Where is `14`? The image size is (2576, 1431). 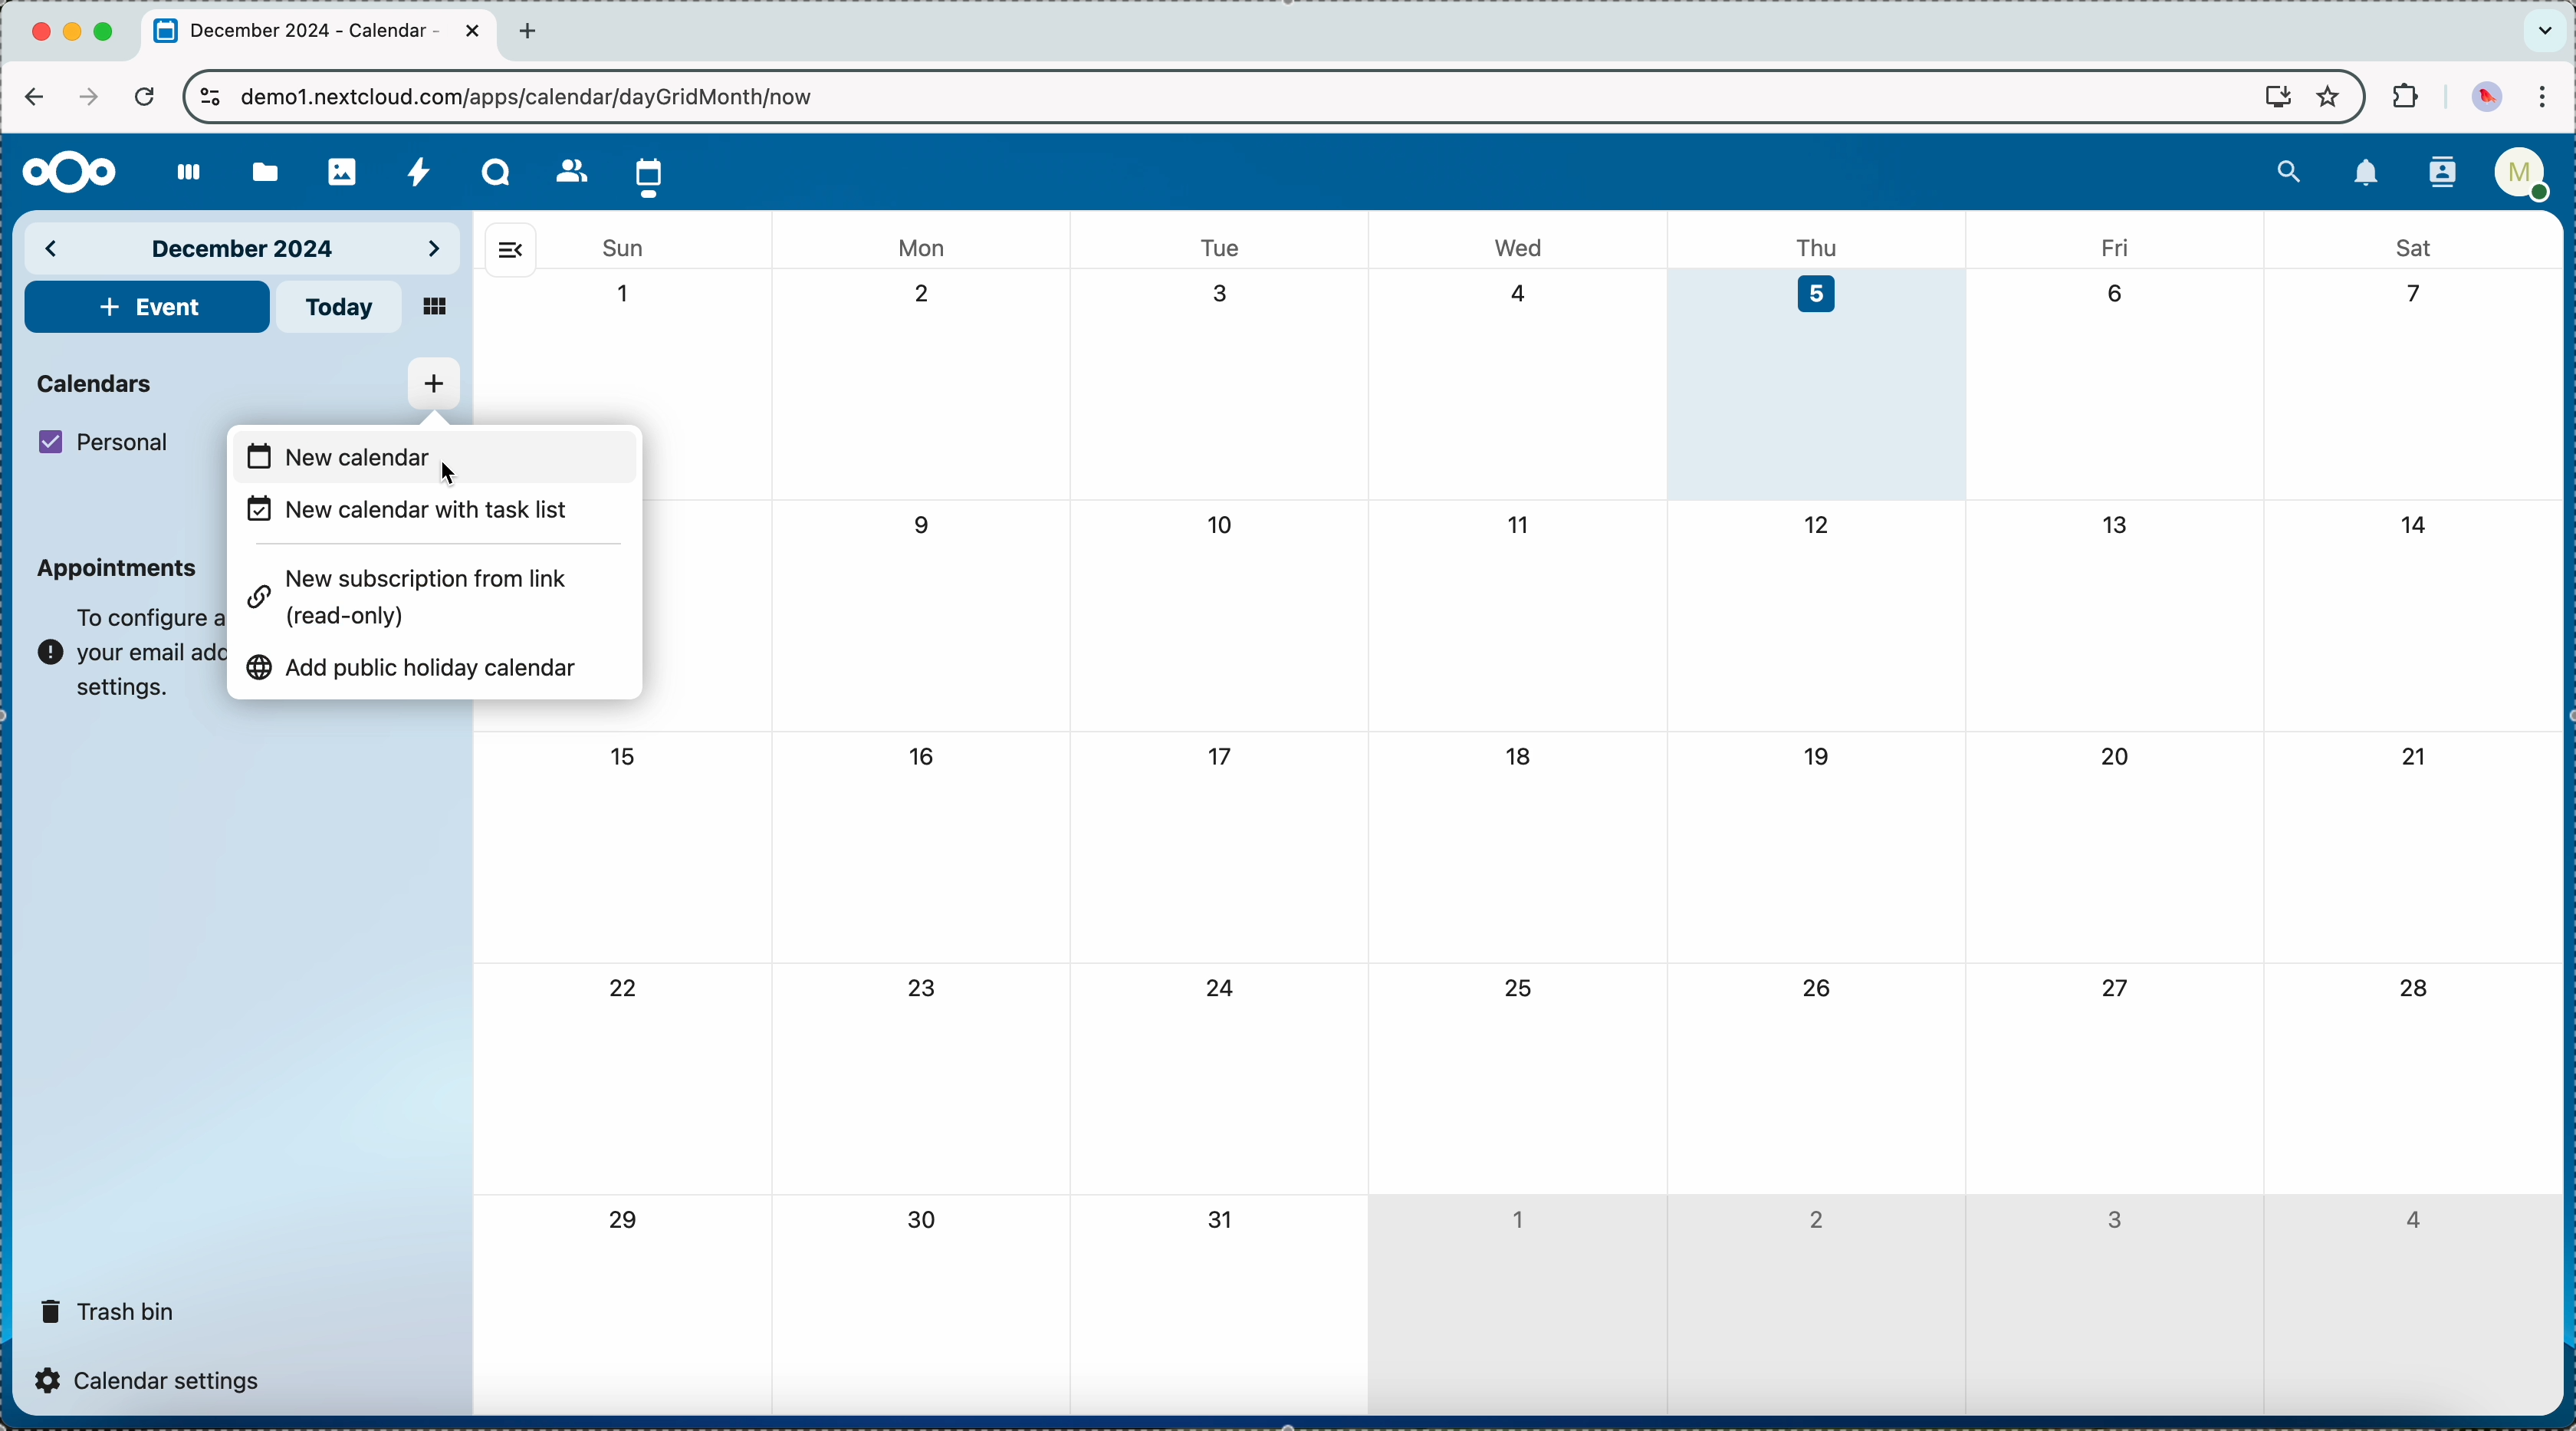
14 is located at coordinates (2421, 521).